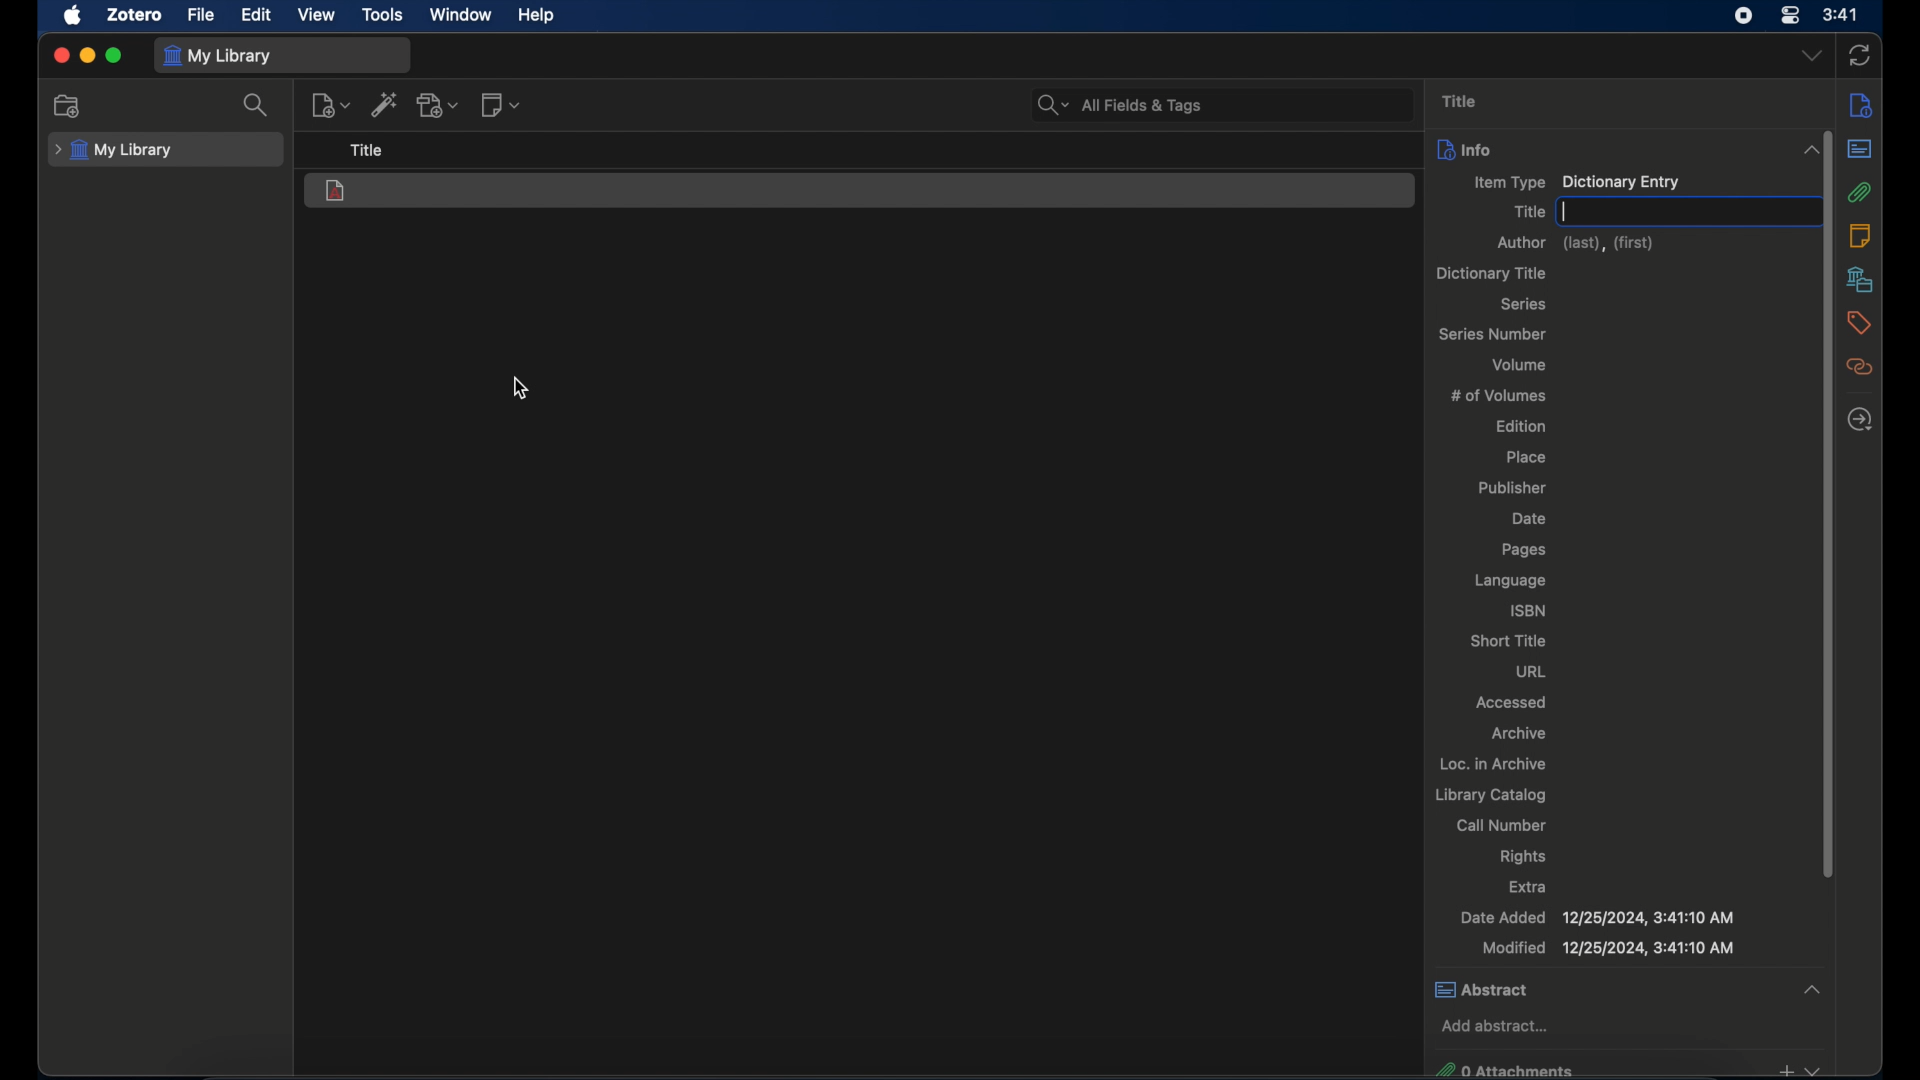  I want to click on abstract, so click(1631, 989).